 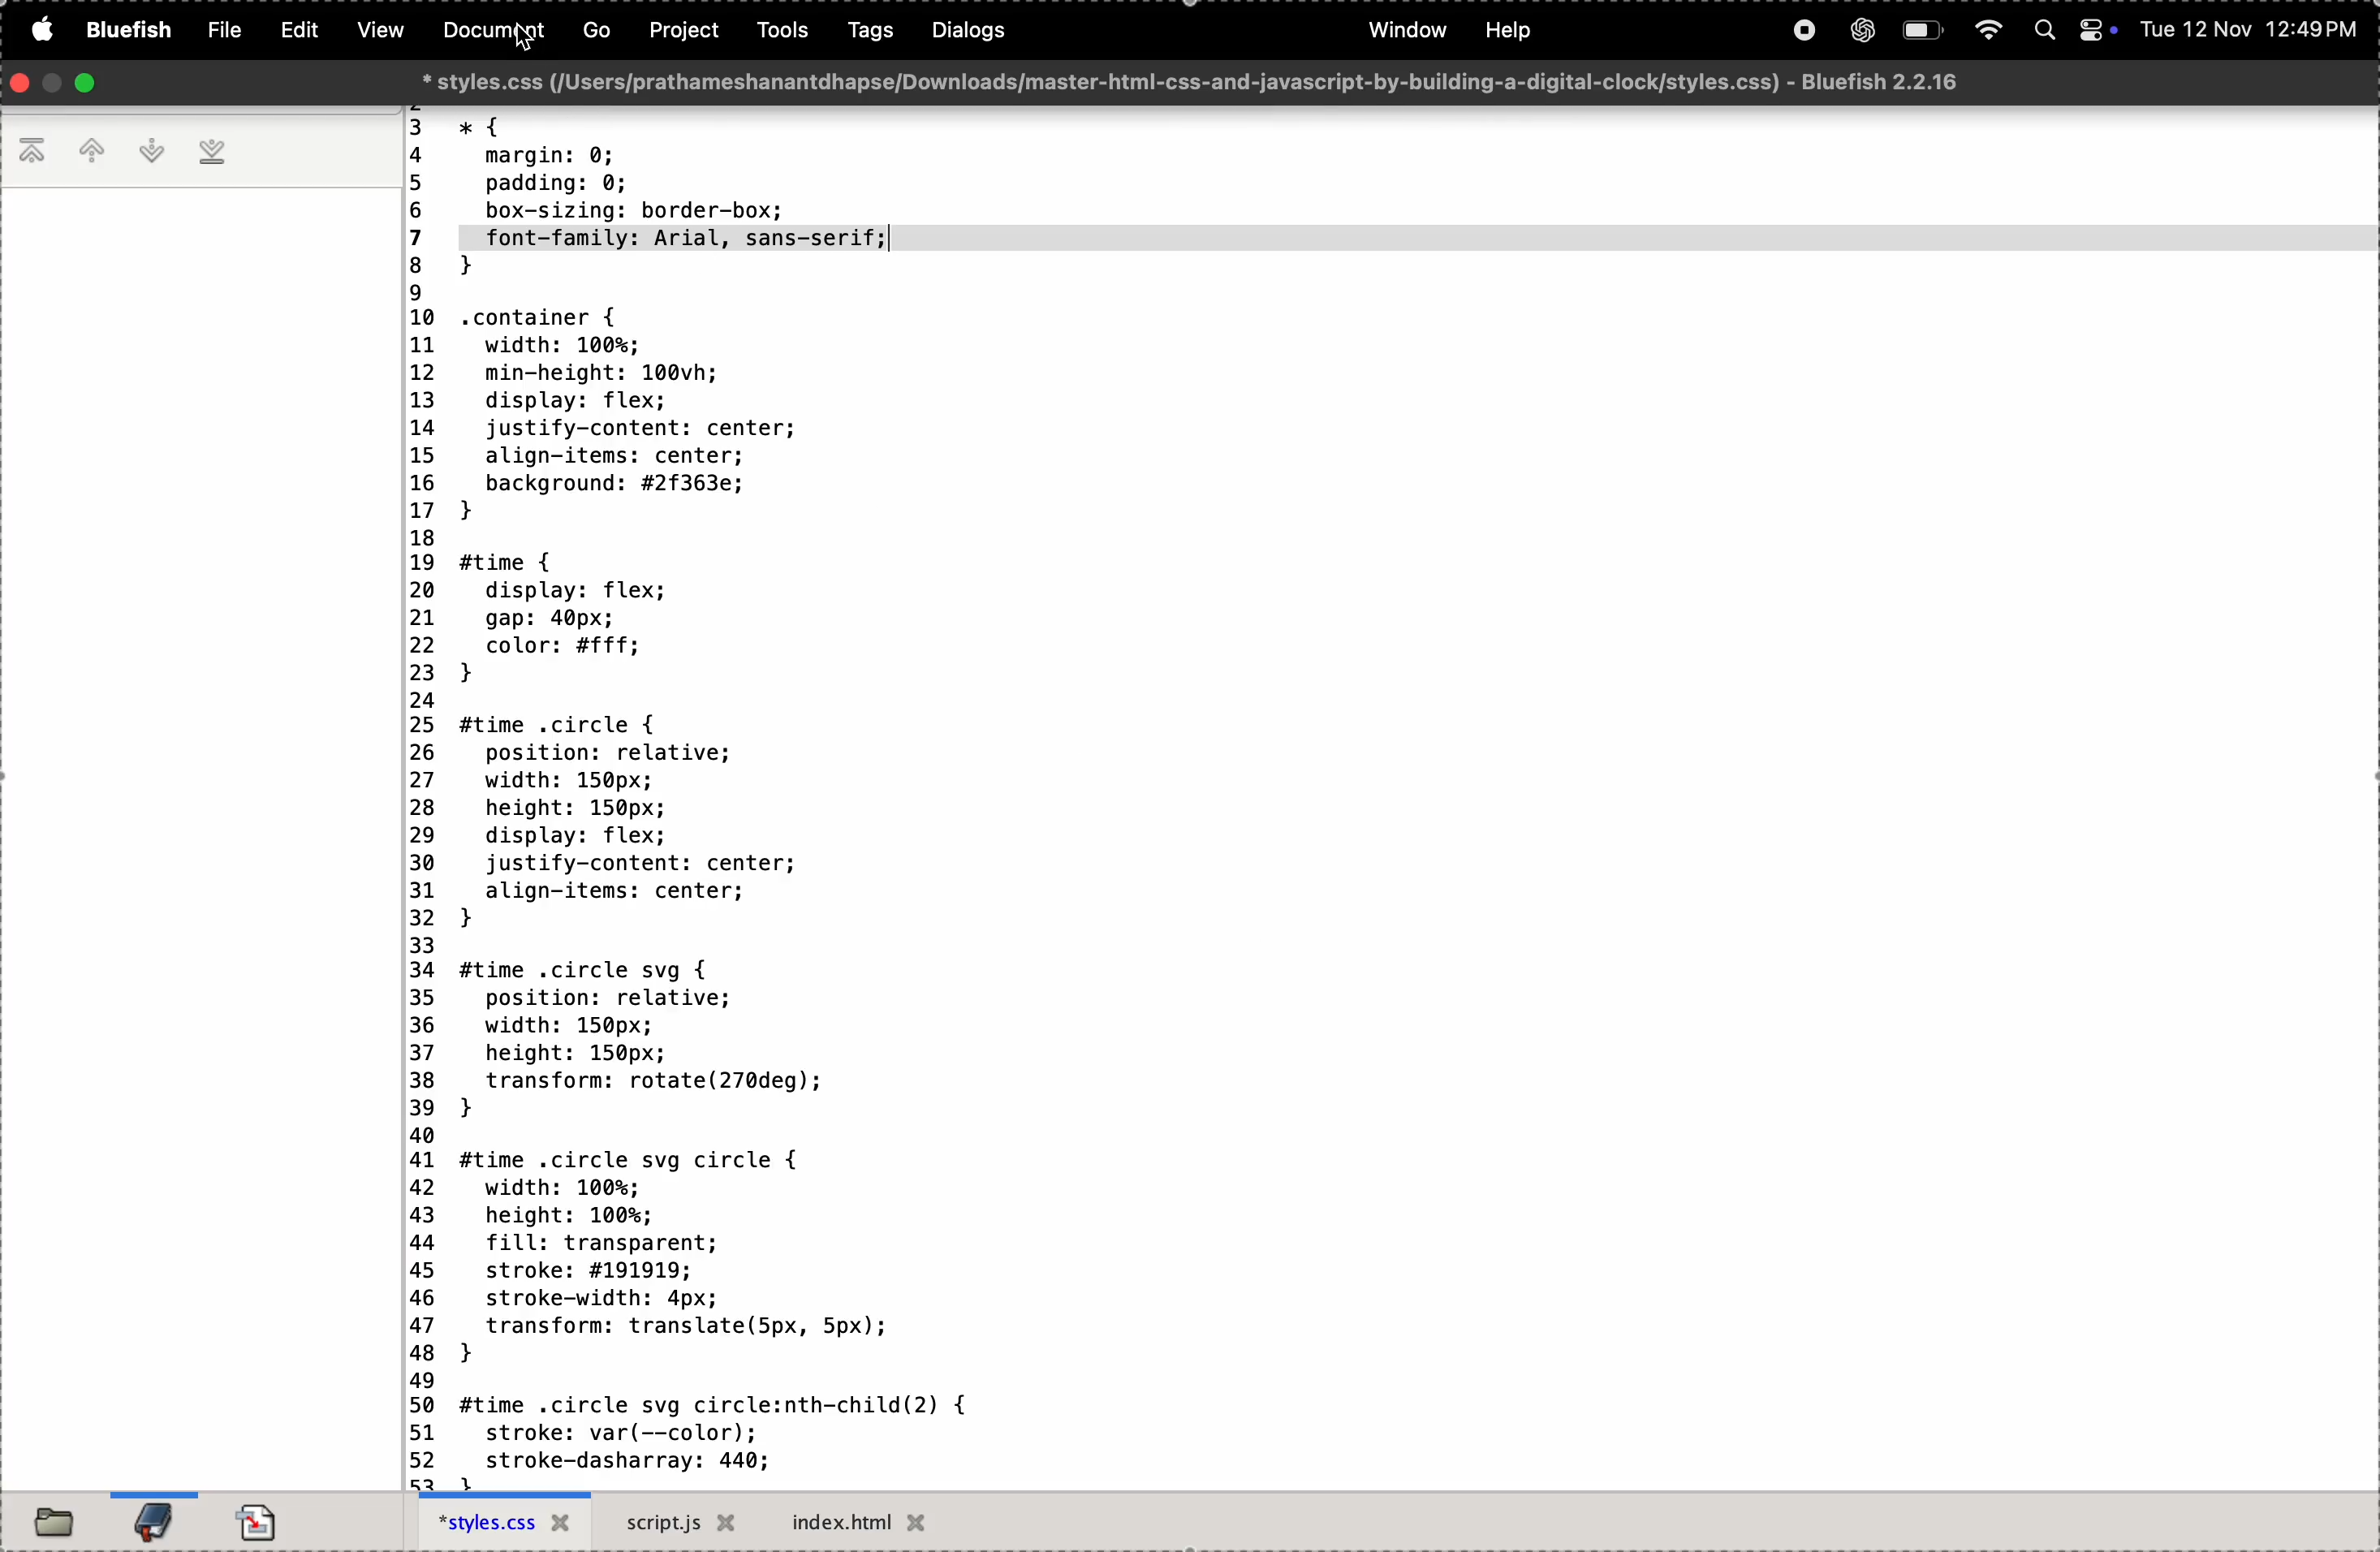 What do you see at coordinates (1200, 81) in the screenshot?
I see `* styles.css (/Users/prathameshanantdhapse/Downloads/master-html-css-and-javascript-by-building-a-digital-clock/styles.css) - Bluefish 2.2.16` at bounding box center [1200, 81].